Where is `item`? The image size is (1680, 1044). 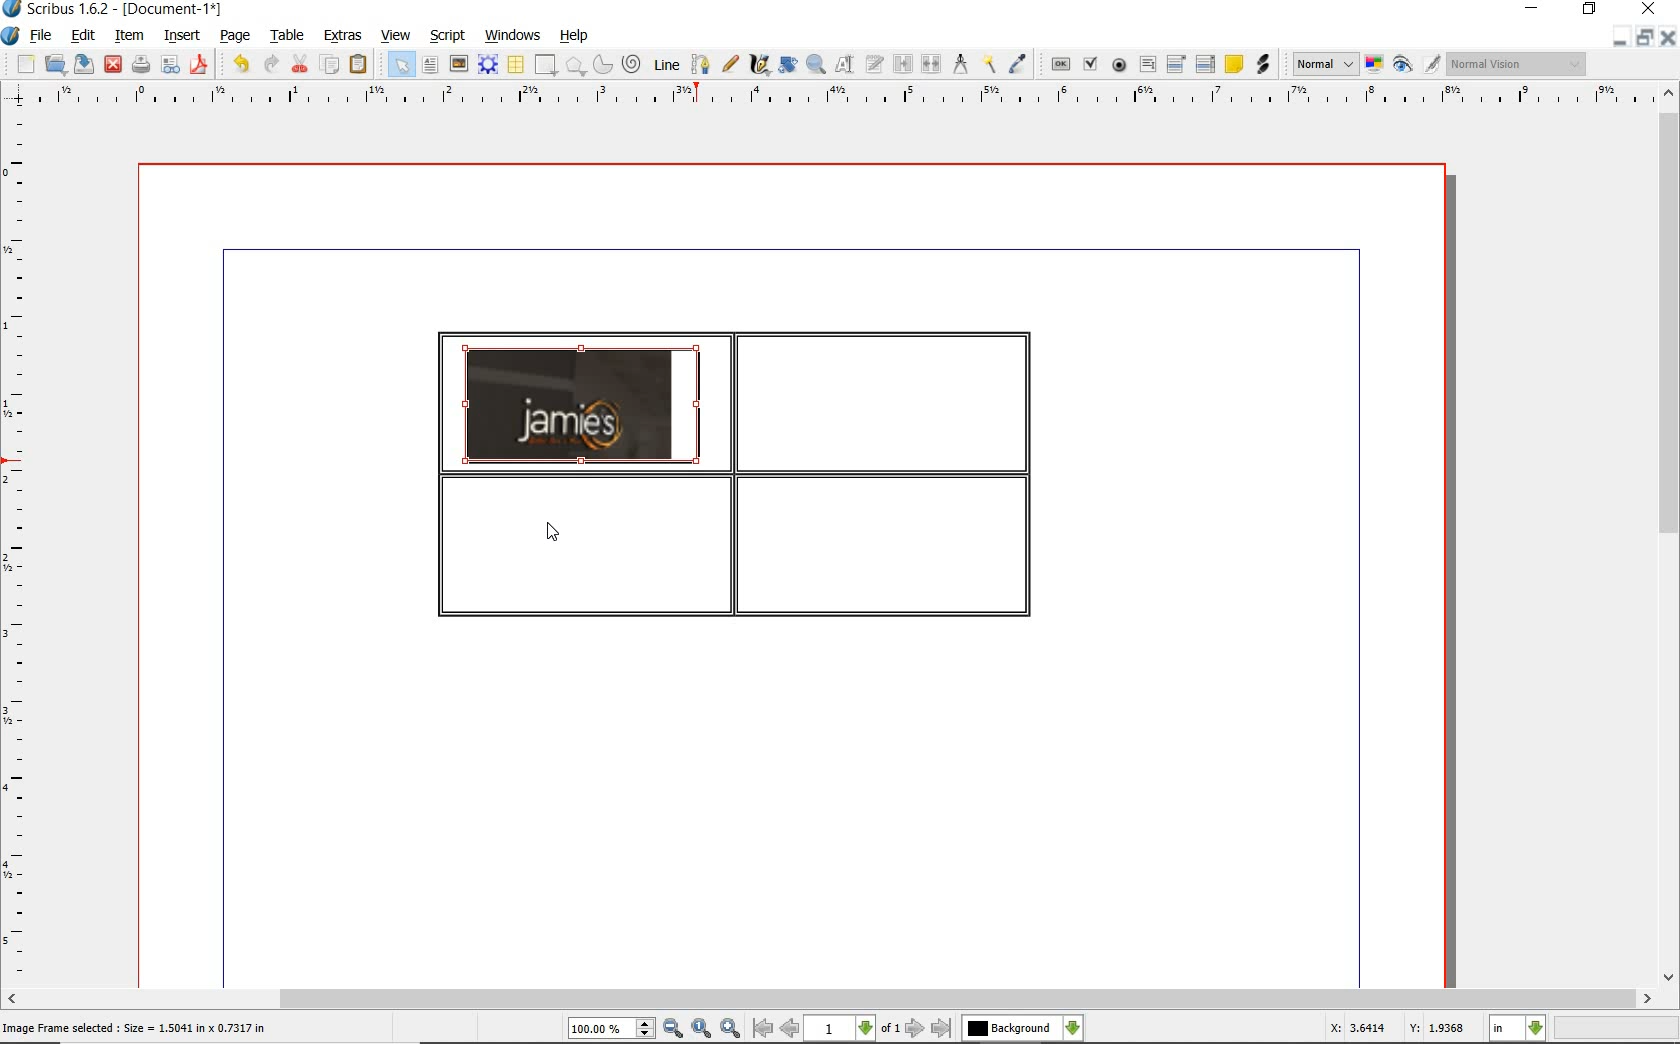 item is located at coordinates (127, 36).